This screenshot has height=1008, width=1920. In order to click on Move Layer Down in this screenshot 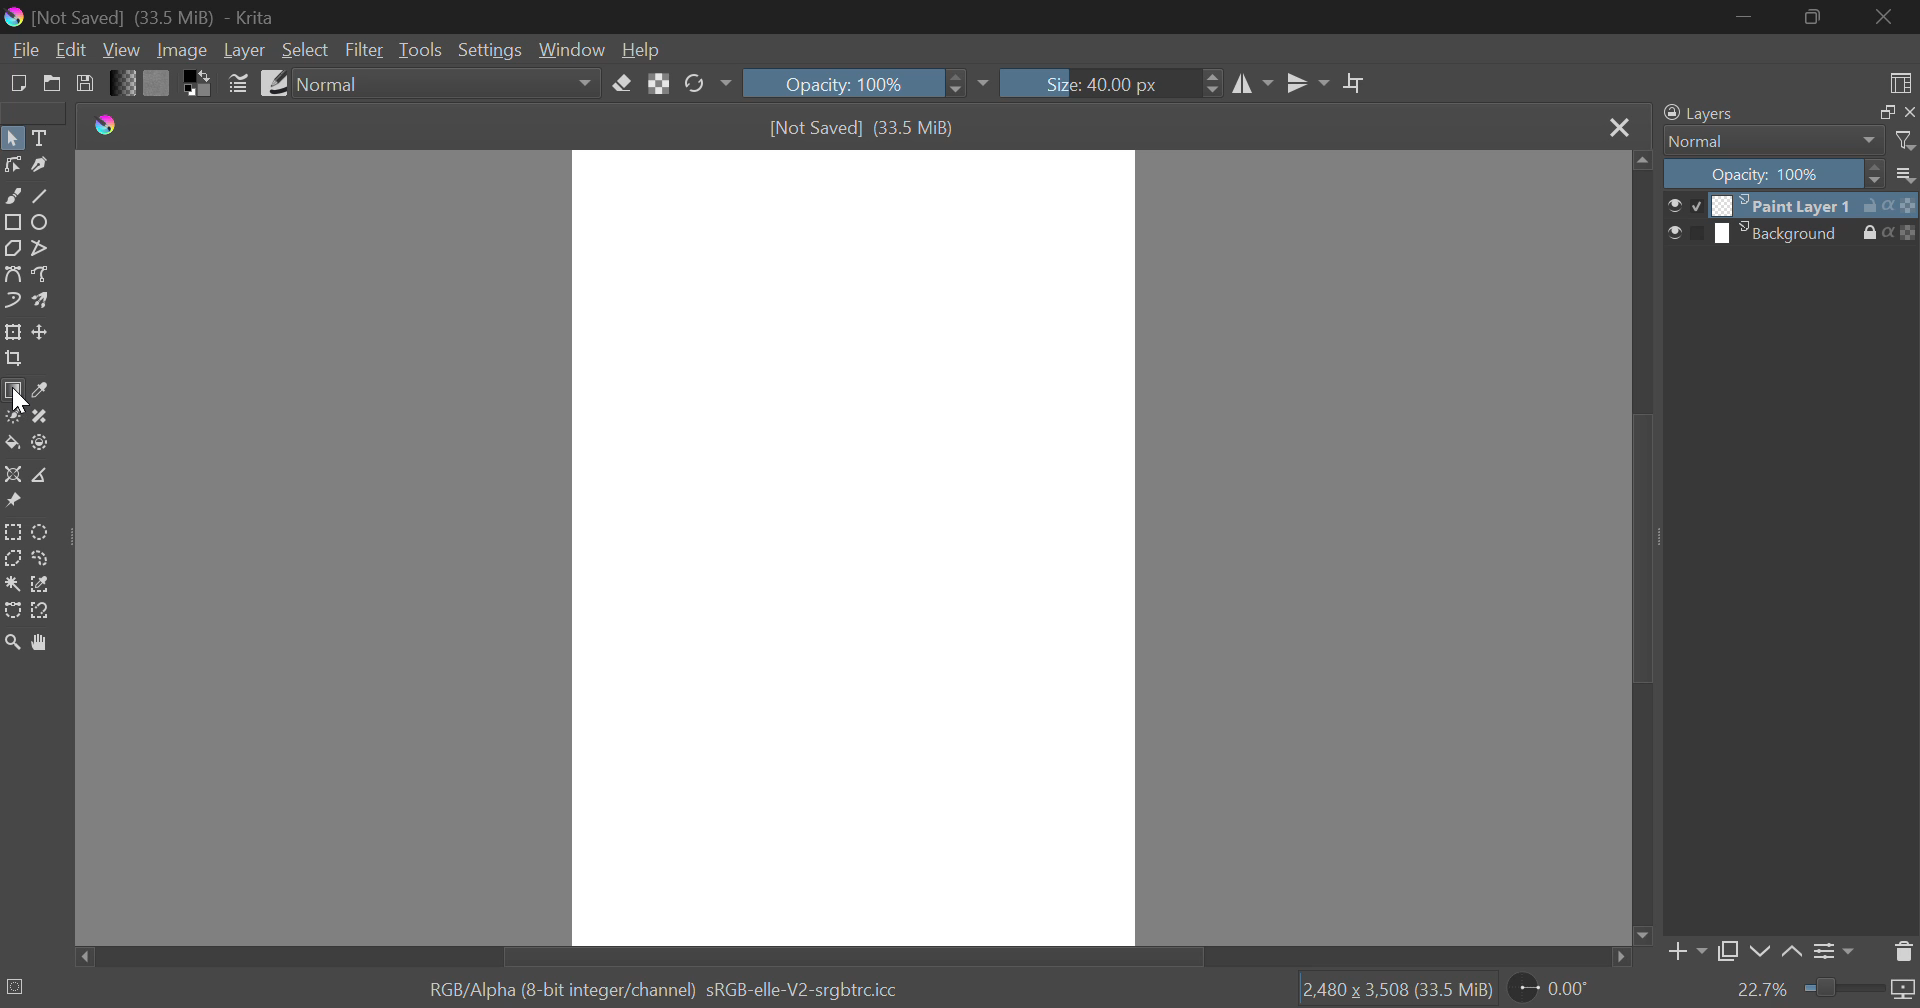, I will do `click(1760, 953)`.